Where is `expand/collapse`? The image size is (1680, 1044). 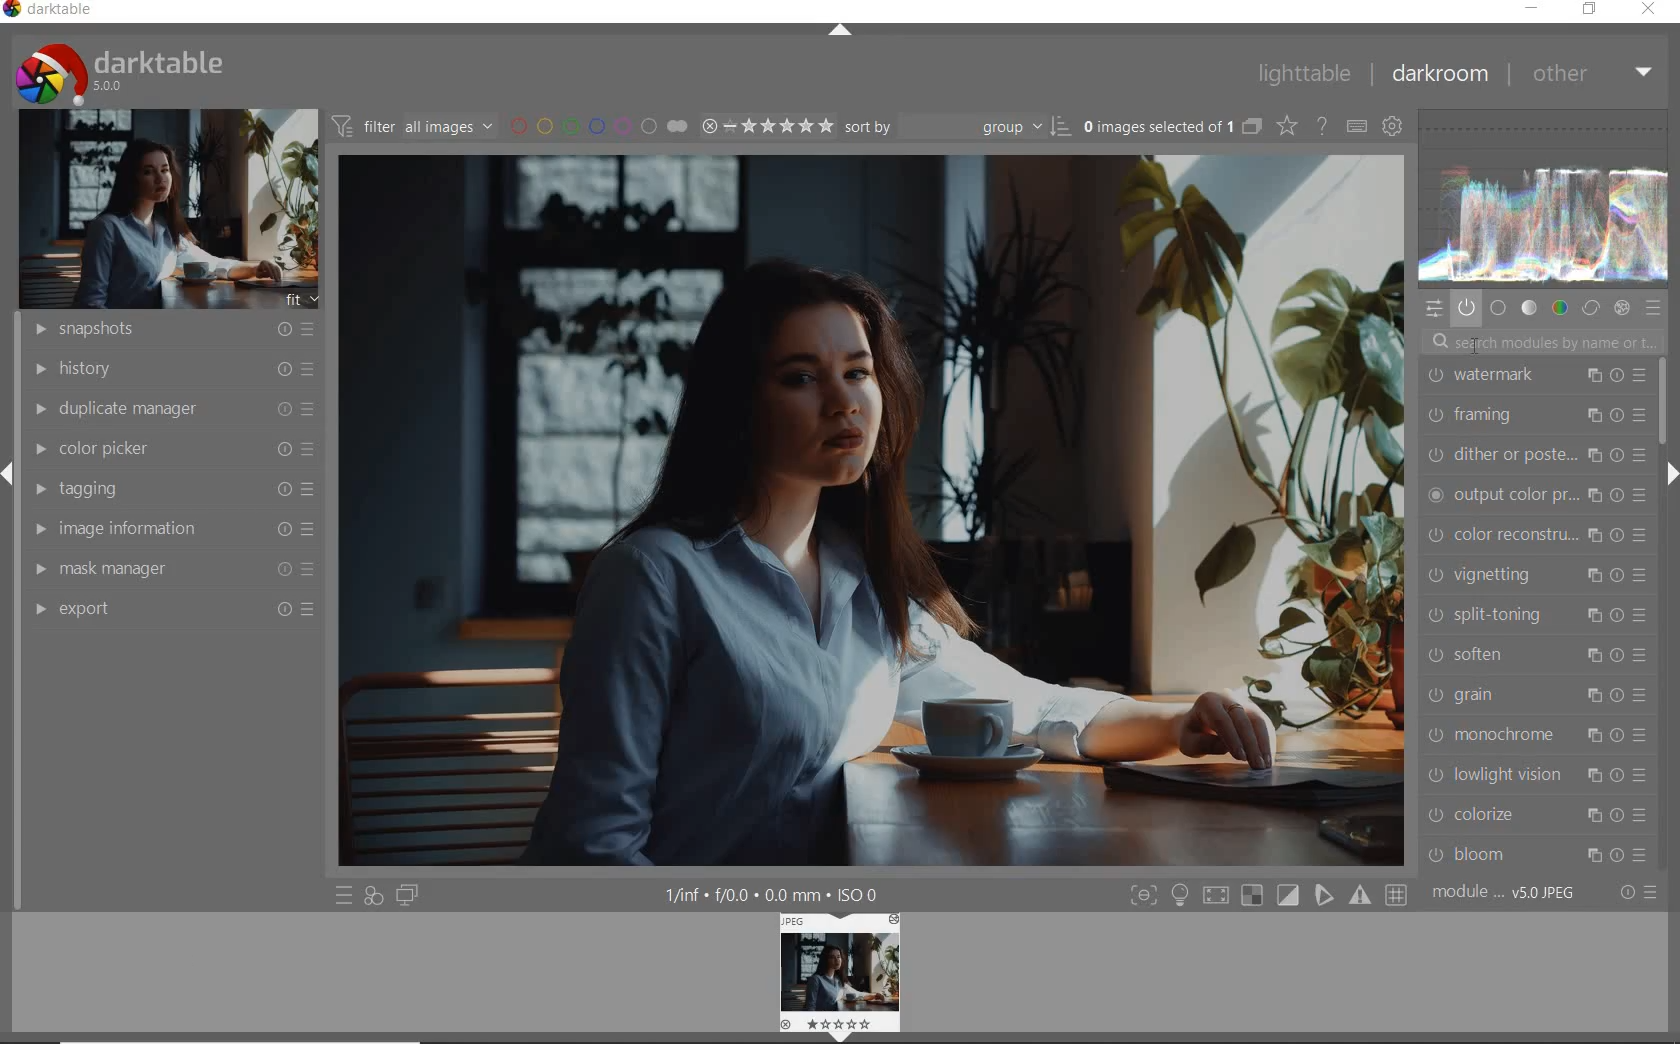
expand/collapse is located at coordinates (839, 32).